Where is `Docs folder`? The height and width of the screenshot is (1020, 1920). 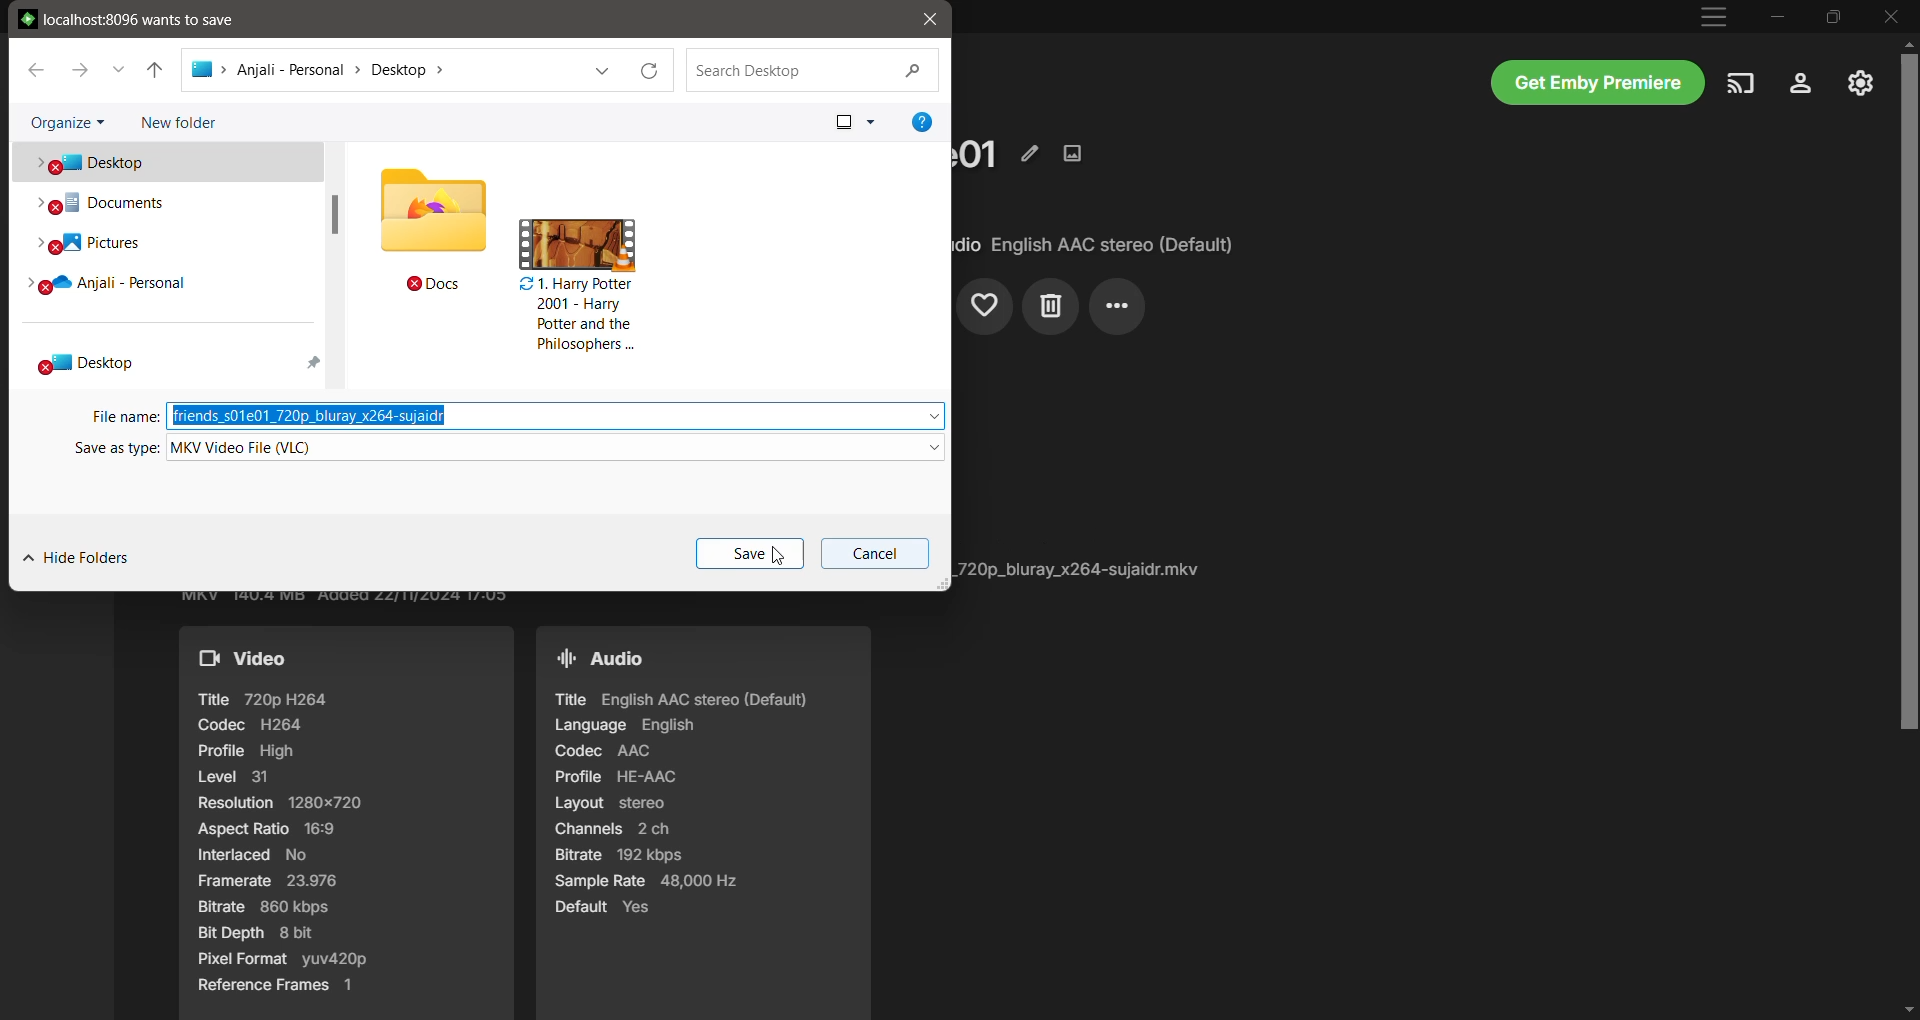
Docs folder is located at coordinates (434, 231).